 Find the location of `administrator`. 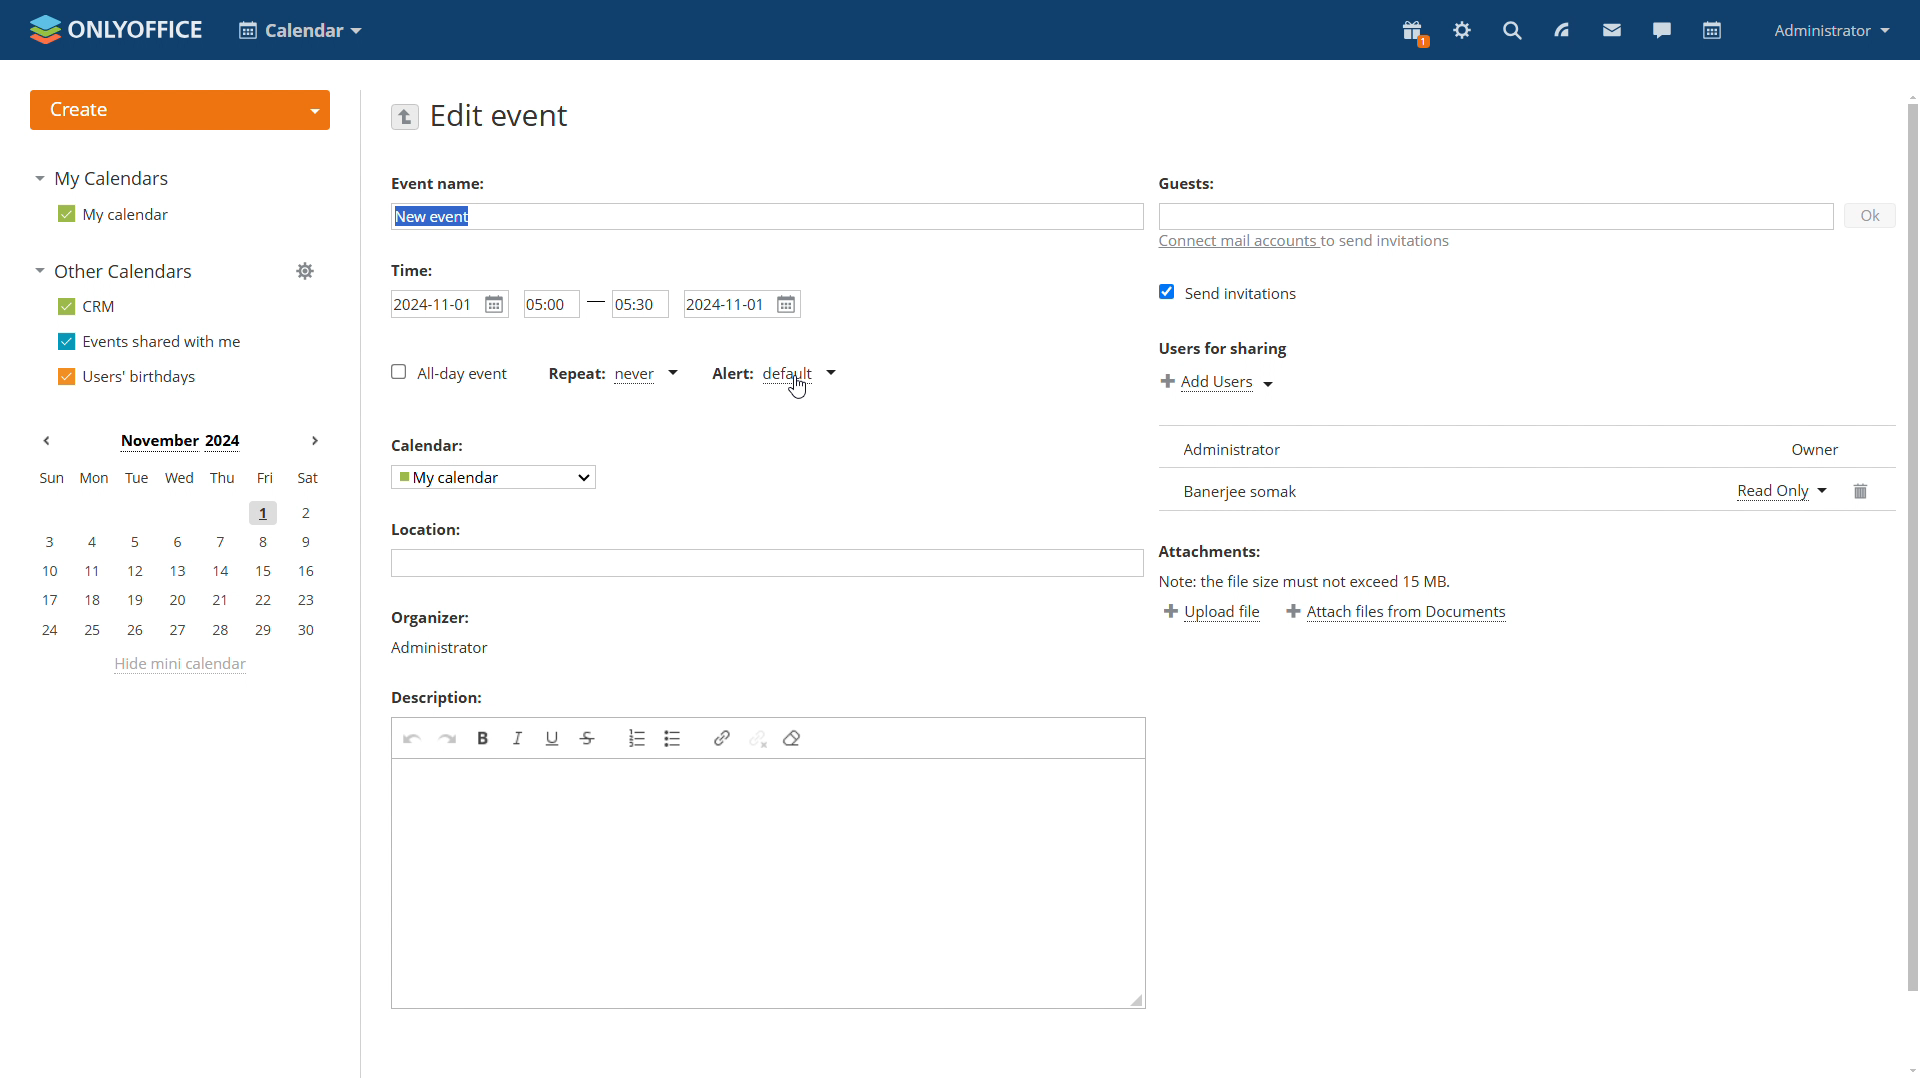

administrator is located at coordinates (1829, 32).